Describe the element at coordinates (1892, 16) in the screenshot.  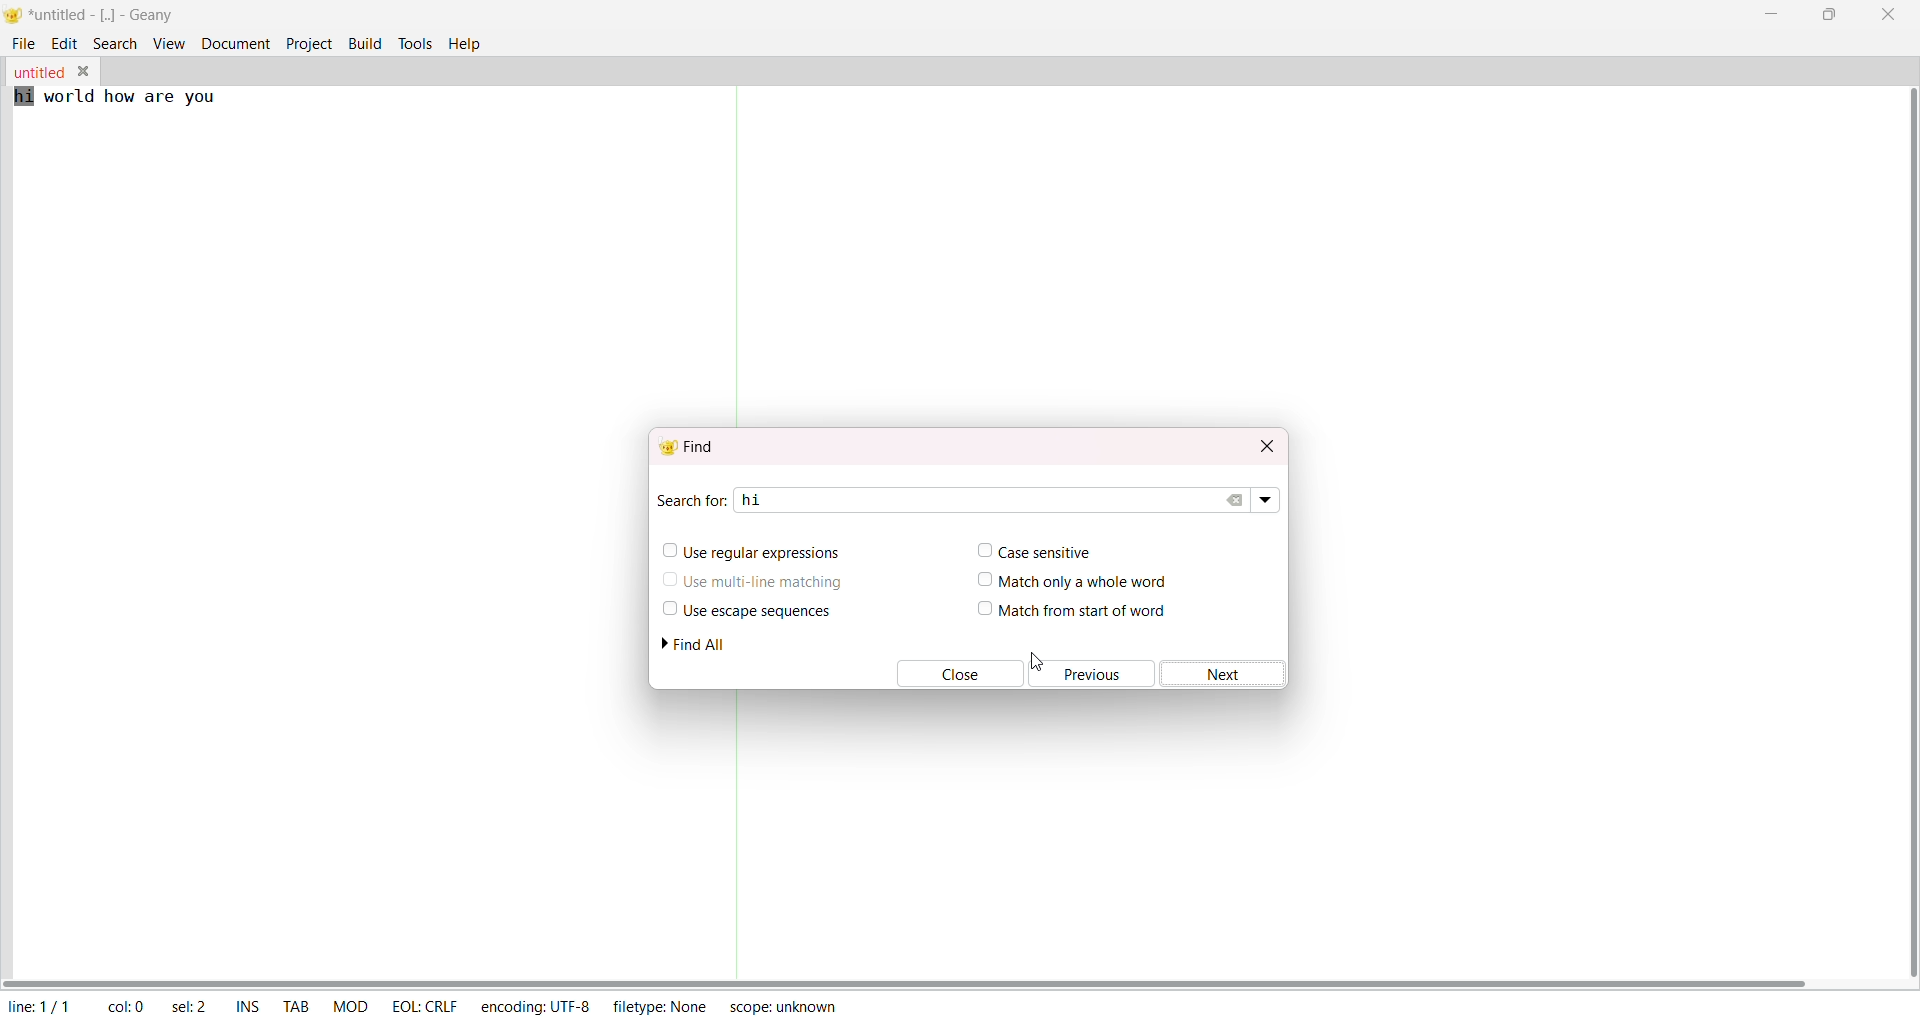
I see `close` at that location.